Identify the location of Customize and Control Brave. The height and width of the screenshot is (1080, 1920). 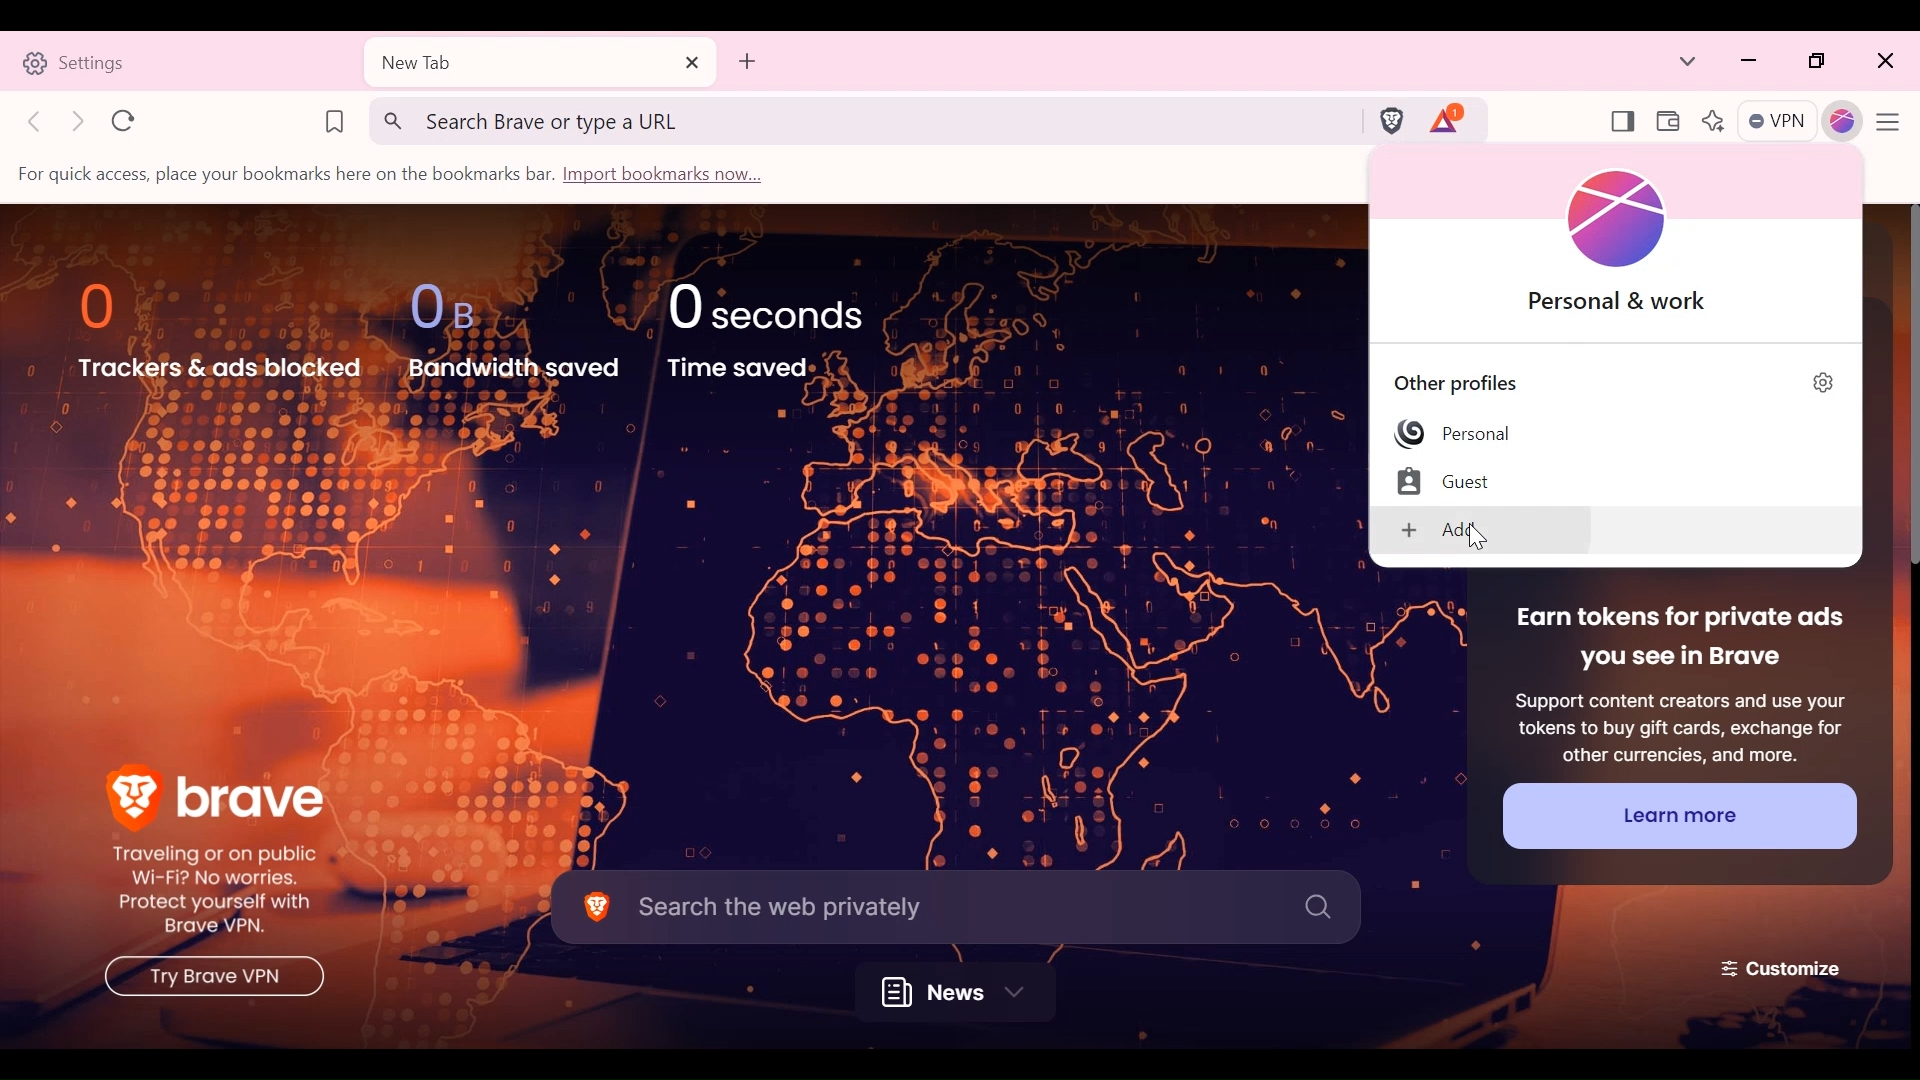
(1893, 125).